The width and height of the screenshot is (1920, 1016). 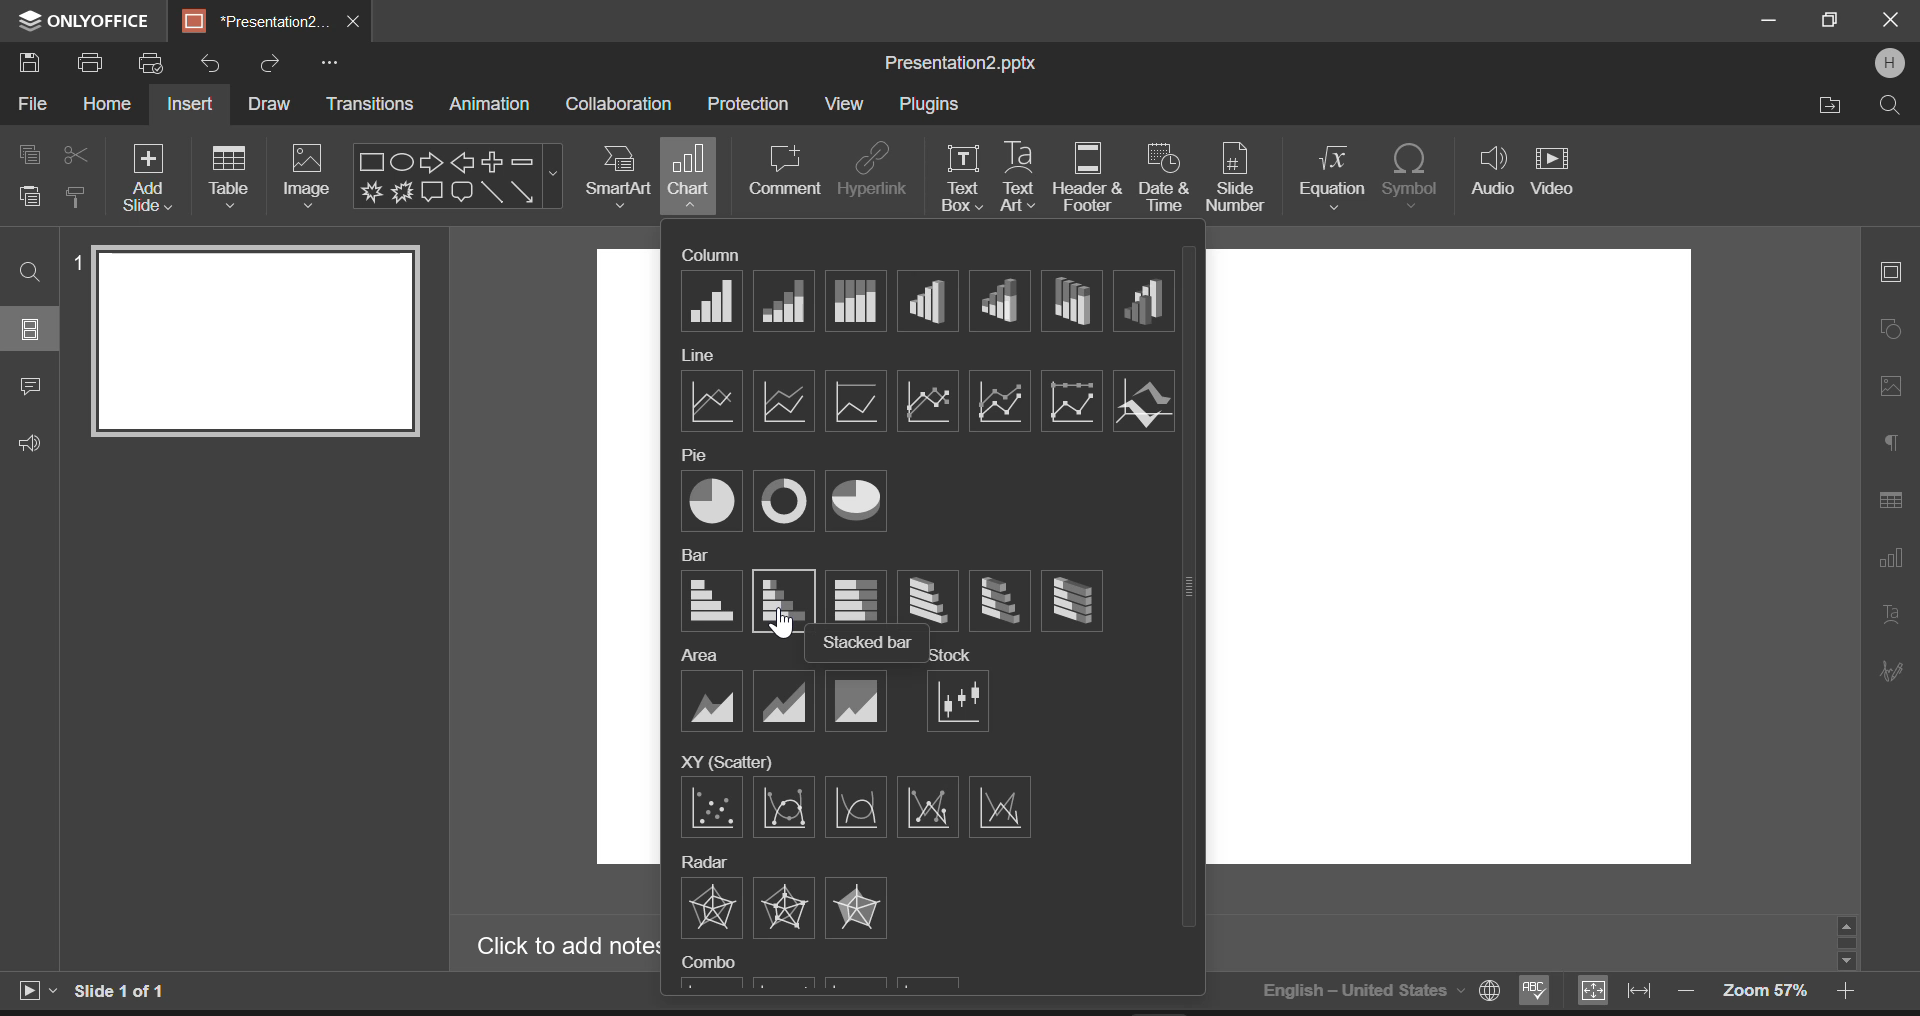 I want to click on Pie, so click(x=697, y=456).